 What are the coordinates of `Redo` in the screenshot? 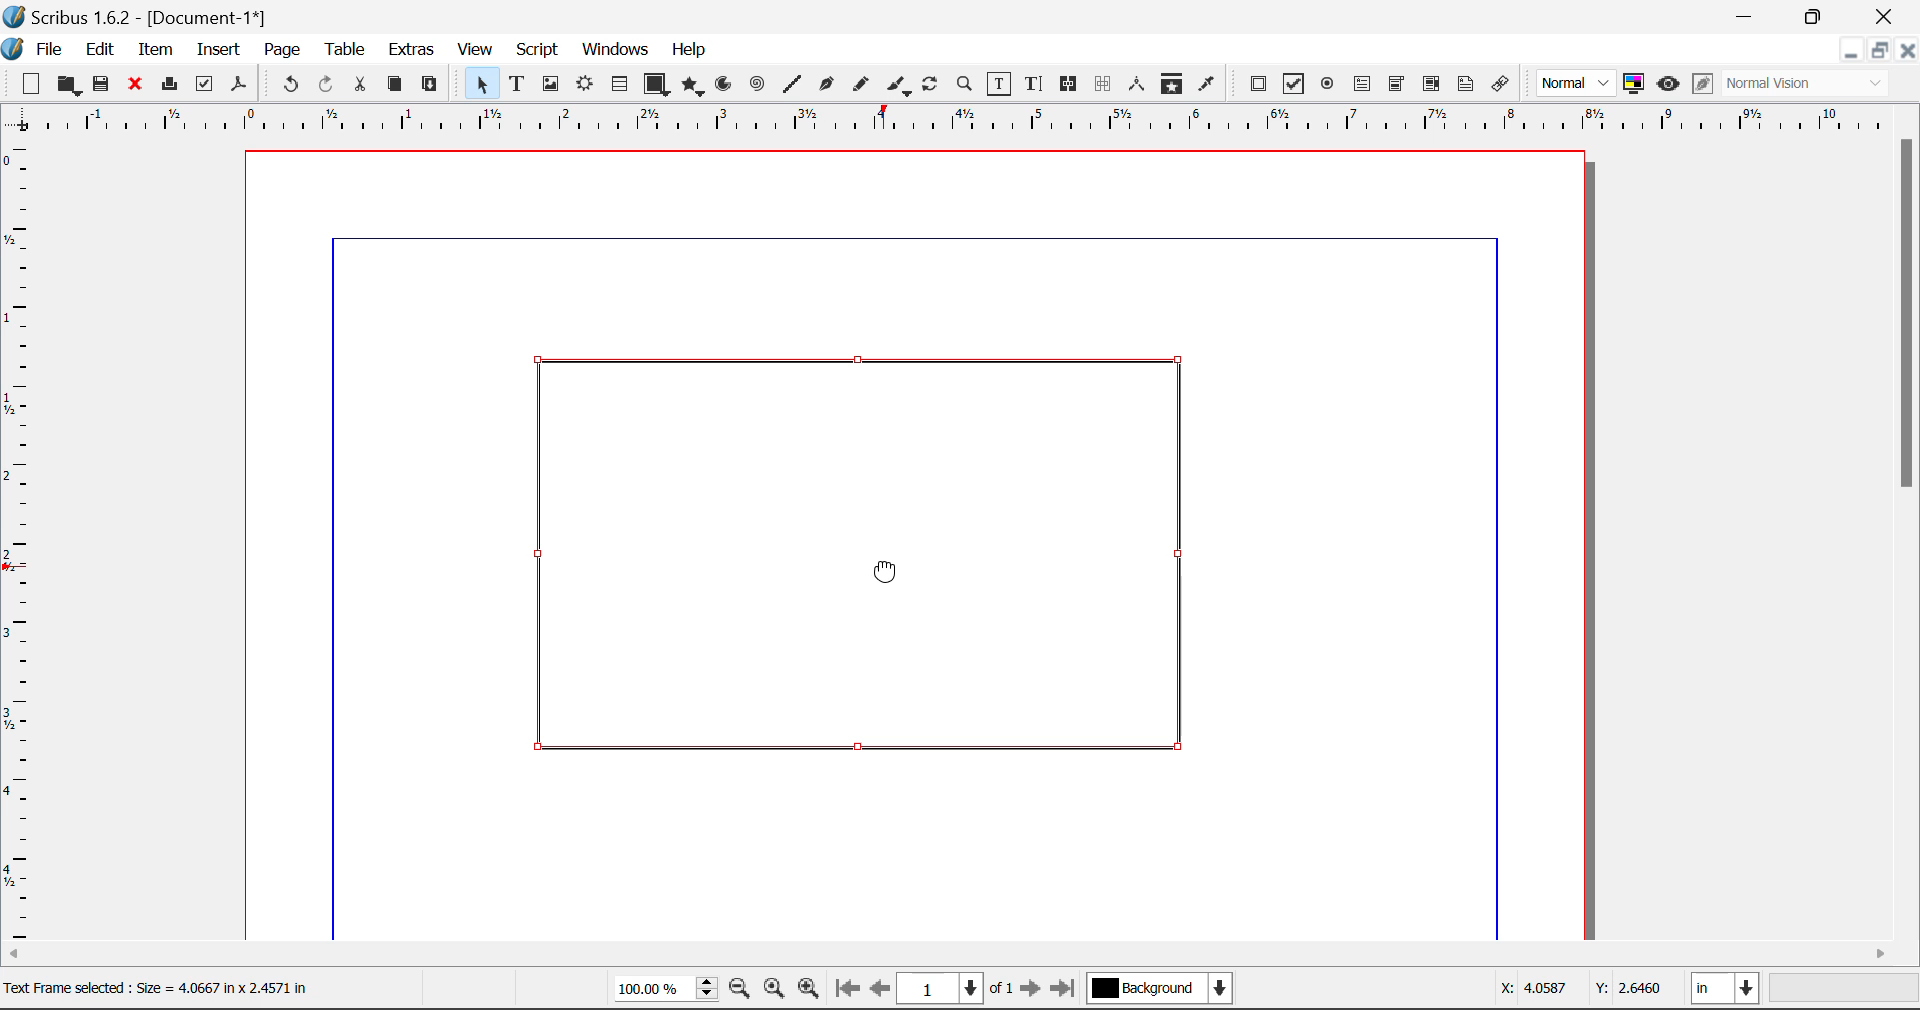 It's located at (330, 85).